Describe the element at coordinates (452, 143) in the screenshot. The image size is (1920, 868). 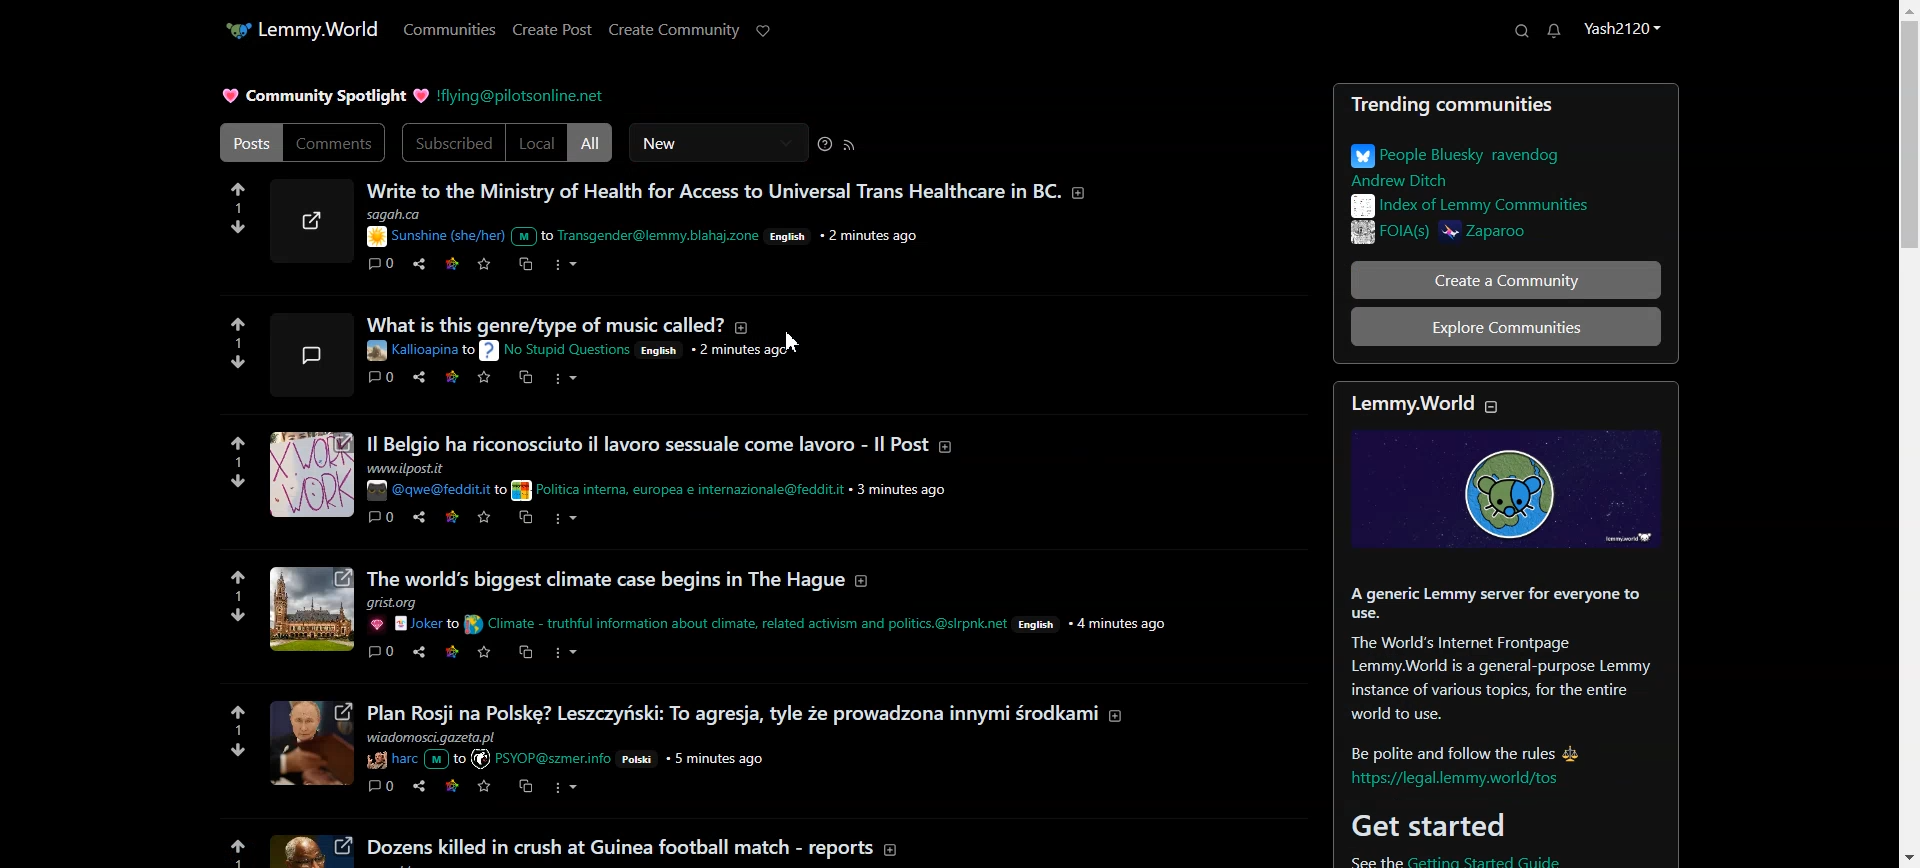
I see `Subscribed` at that location.